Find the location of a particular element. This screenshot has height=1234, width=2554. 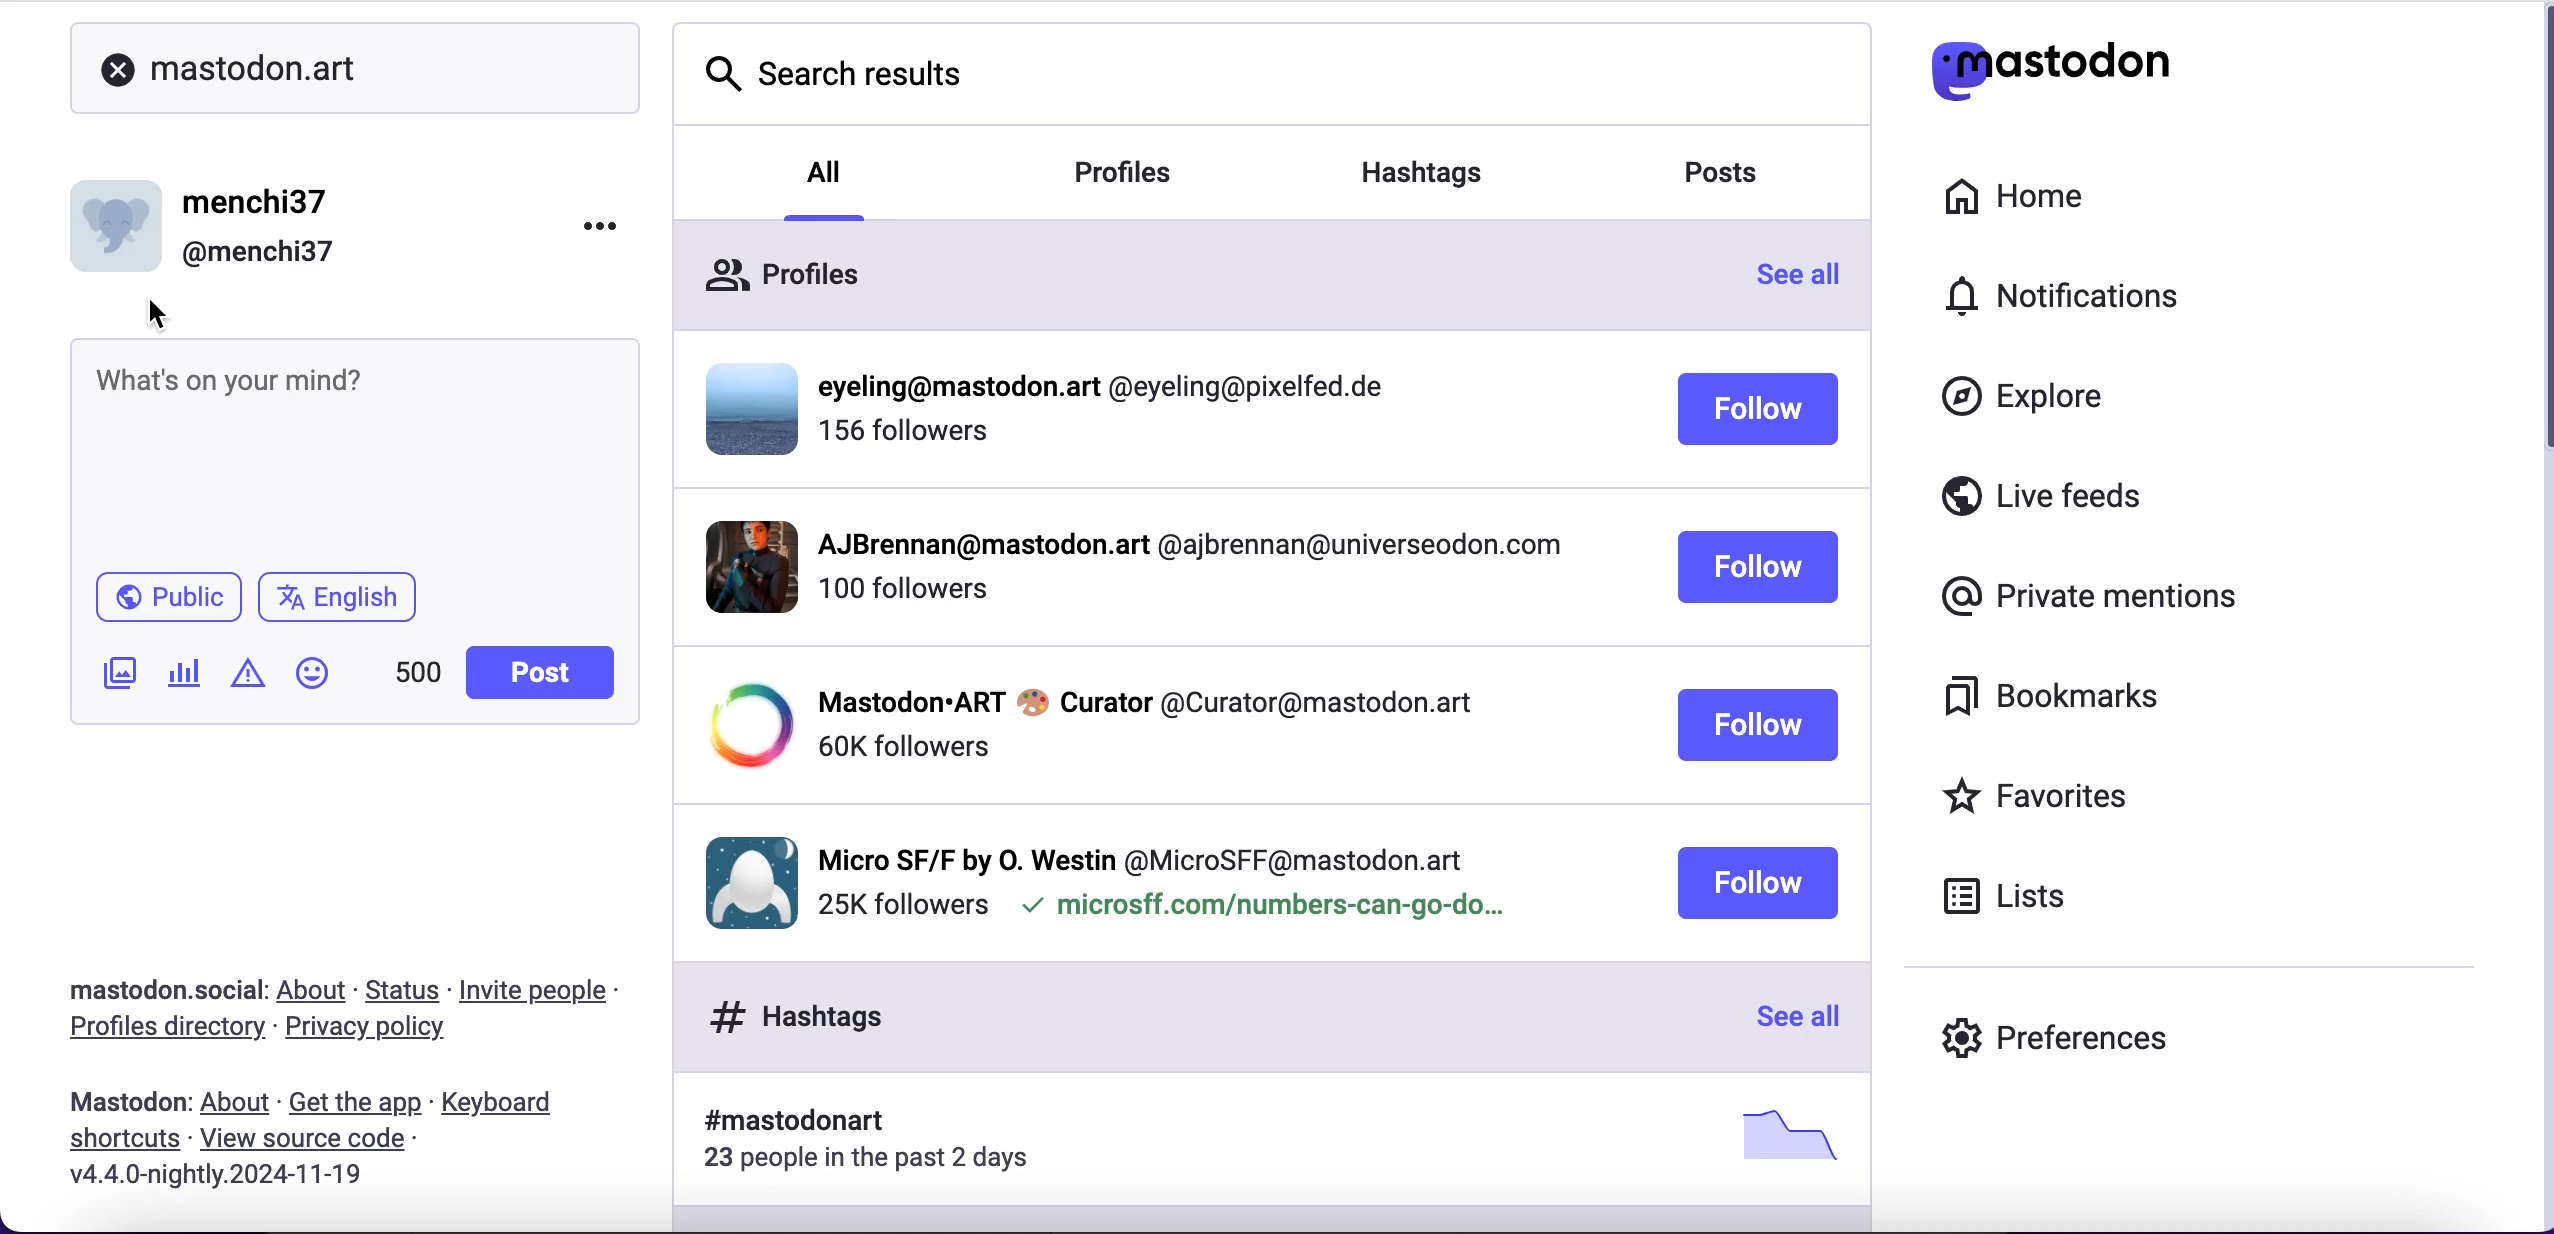

english is located at coordinates (343, 599).